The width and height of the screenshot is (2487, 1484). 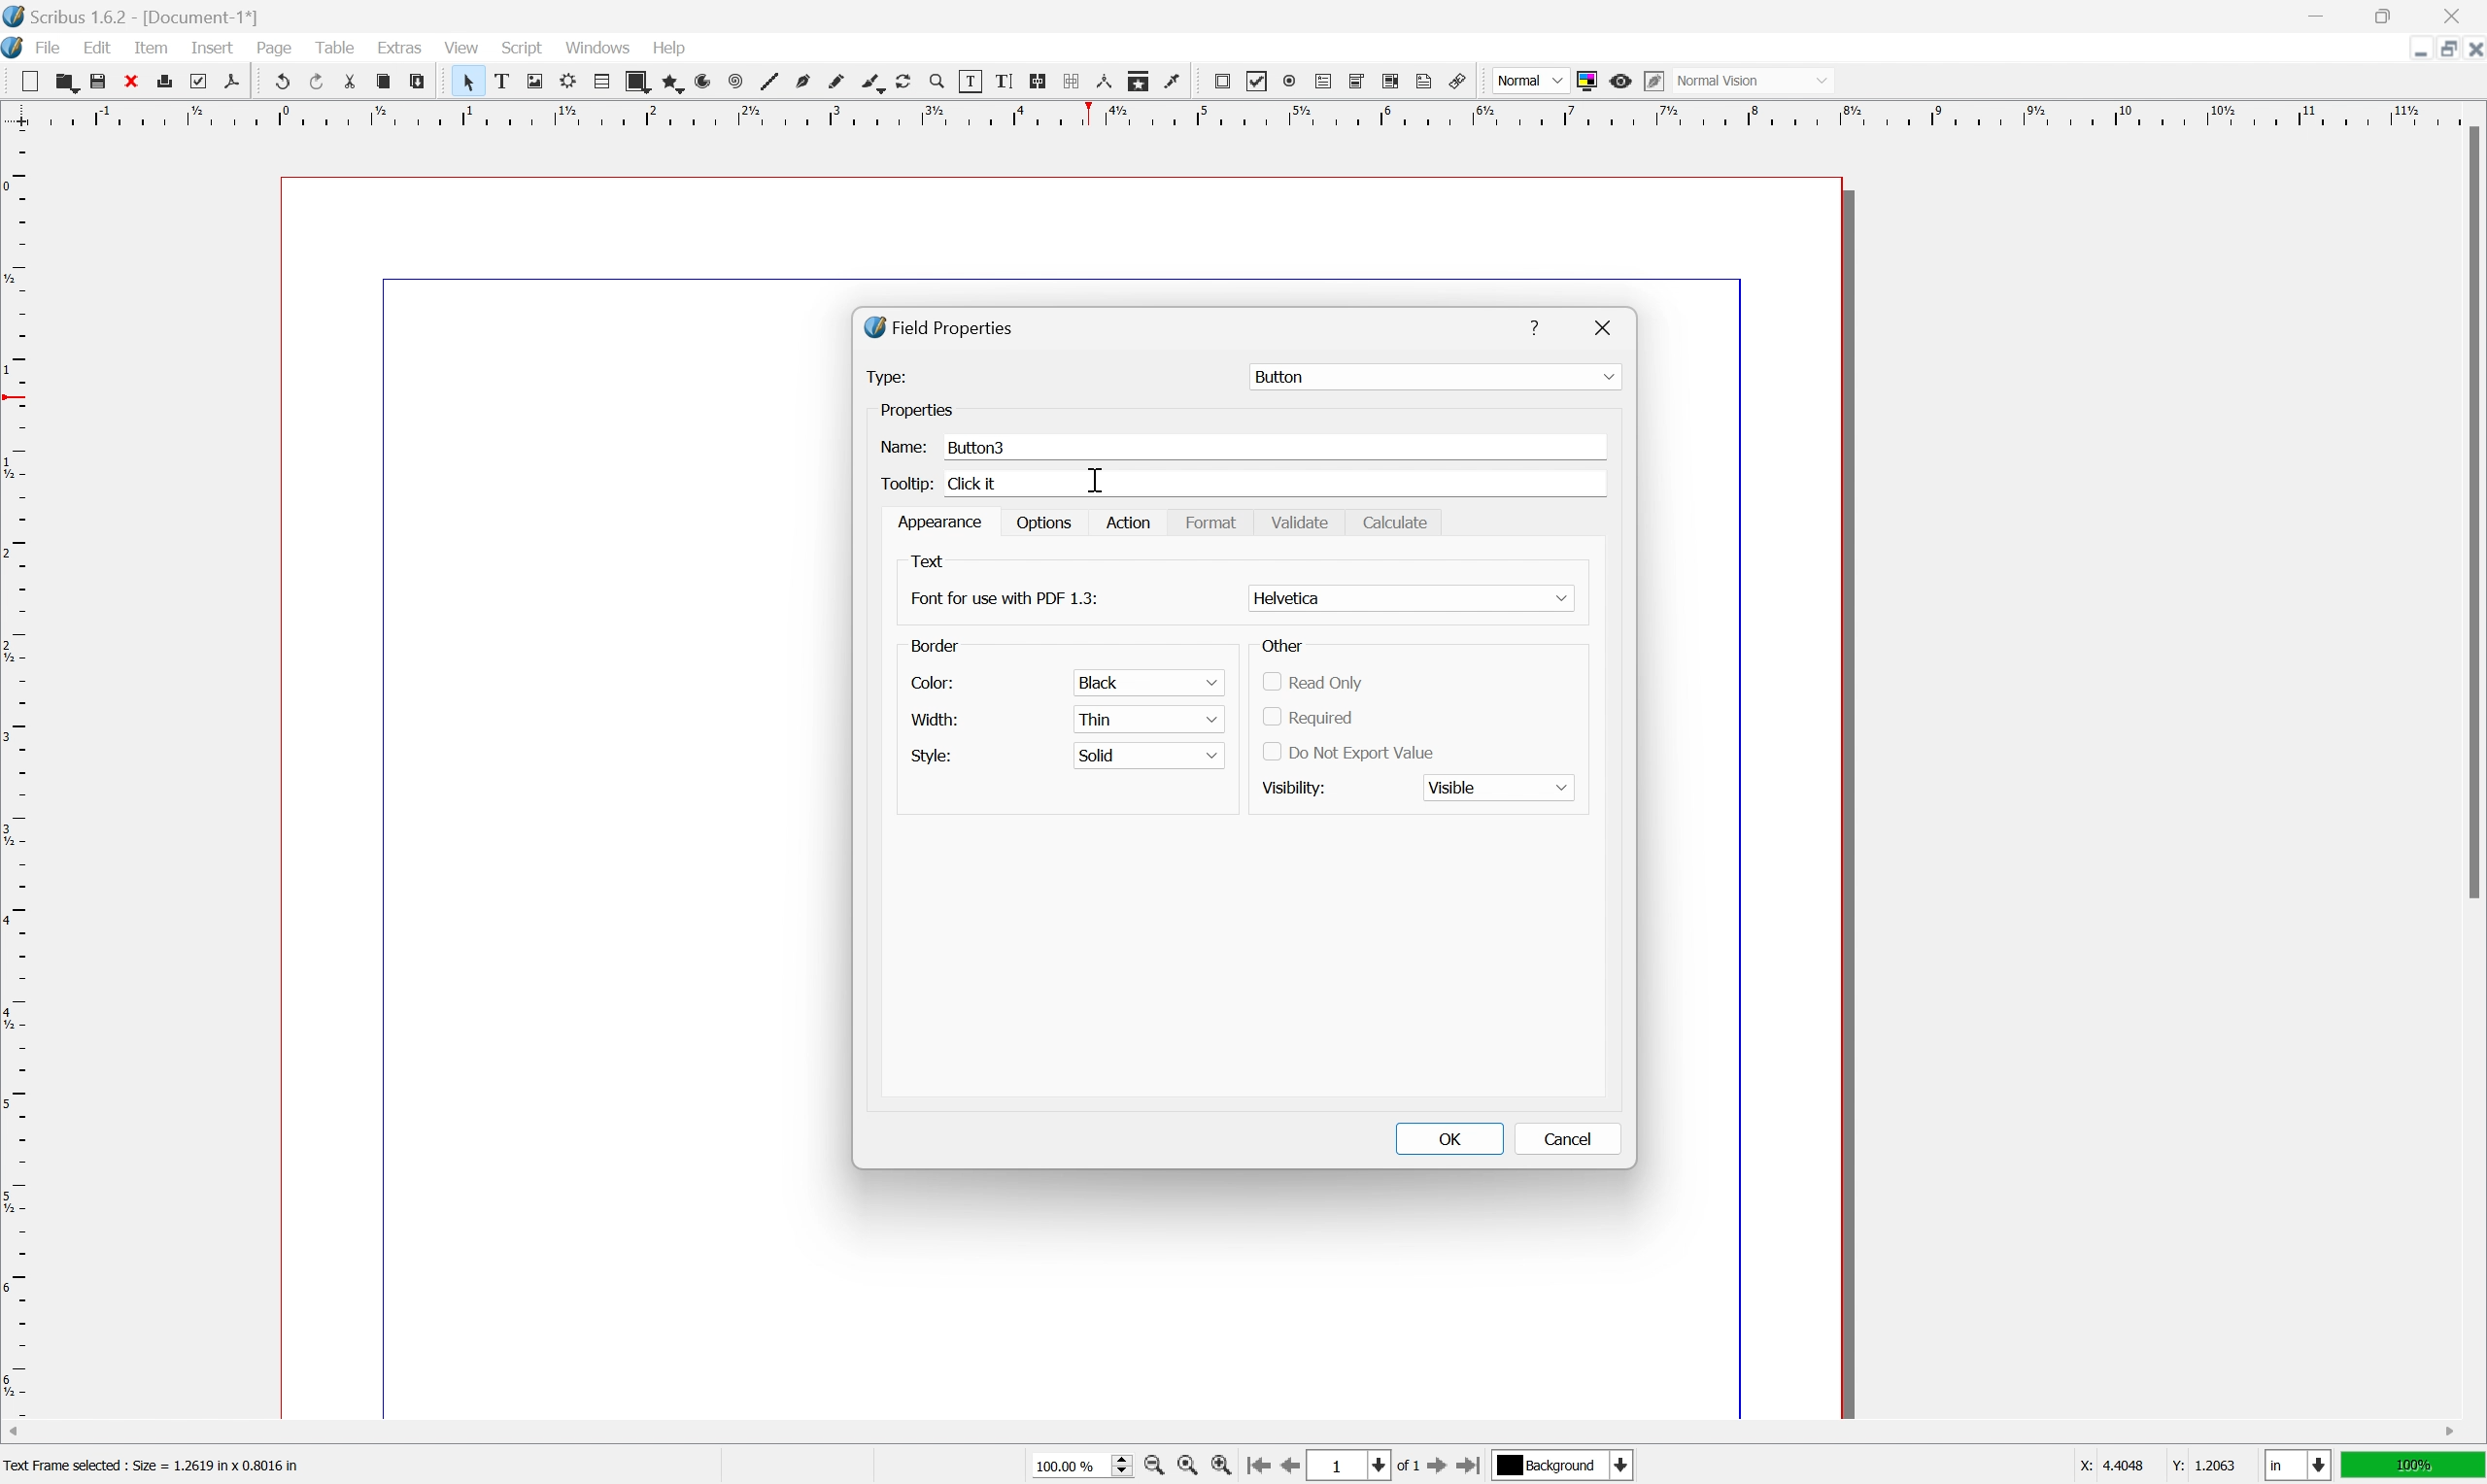 What do you see at coordinates (939, 323) in the screenshot?
I see `Field Properties` at bounding box center [939, 323].